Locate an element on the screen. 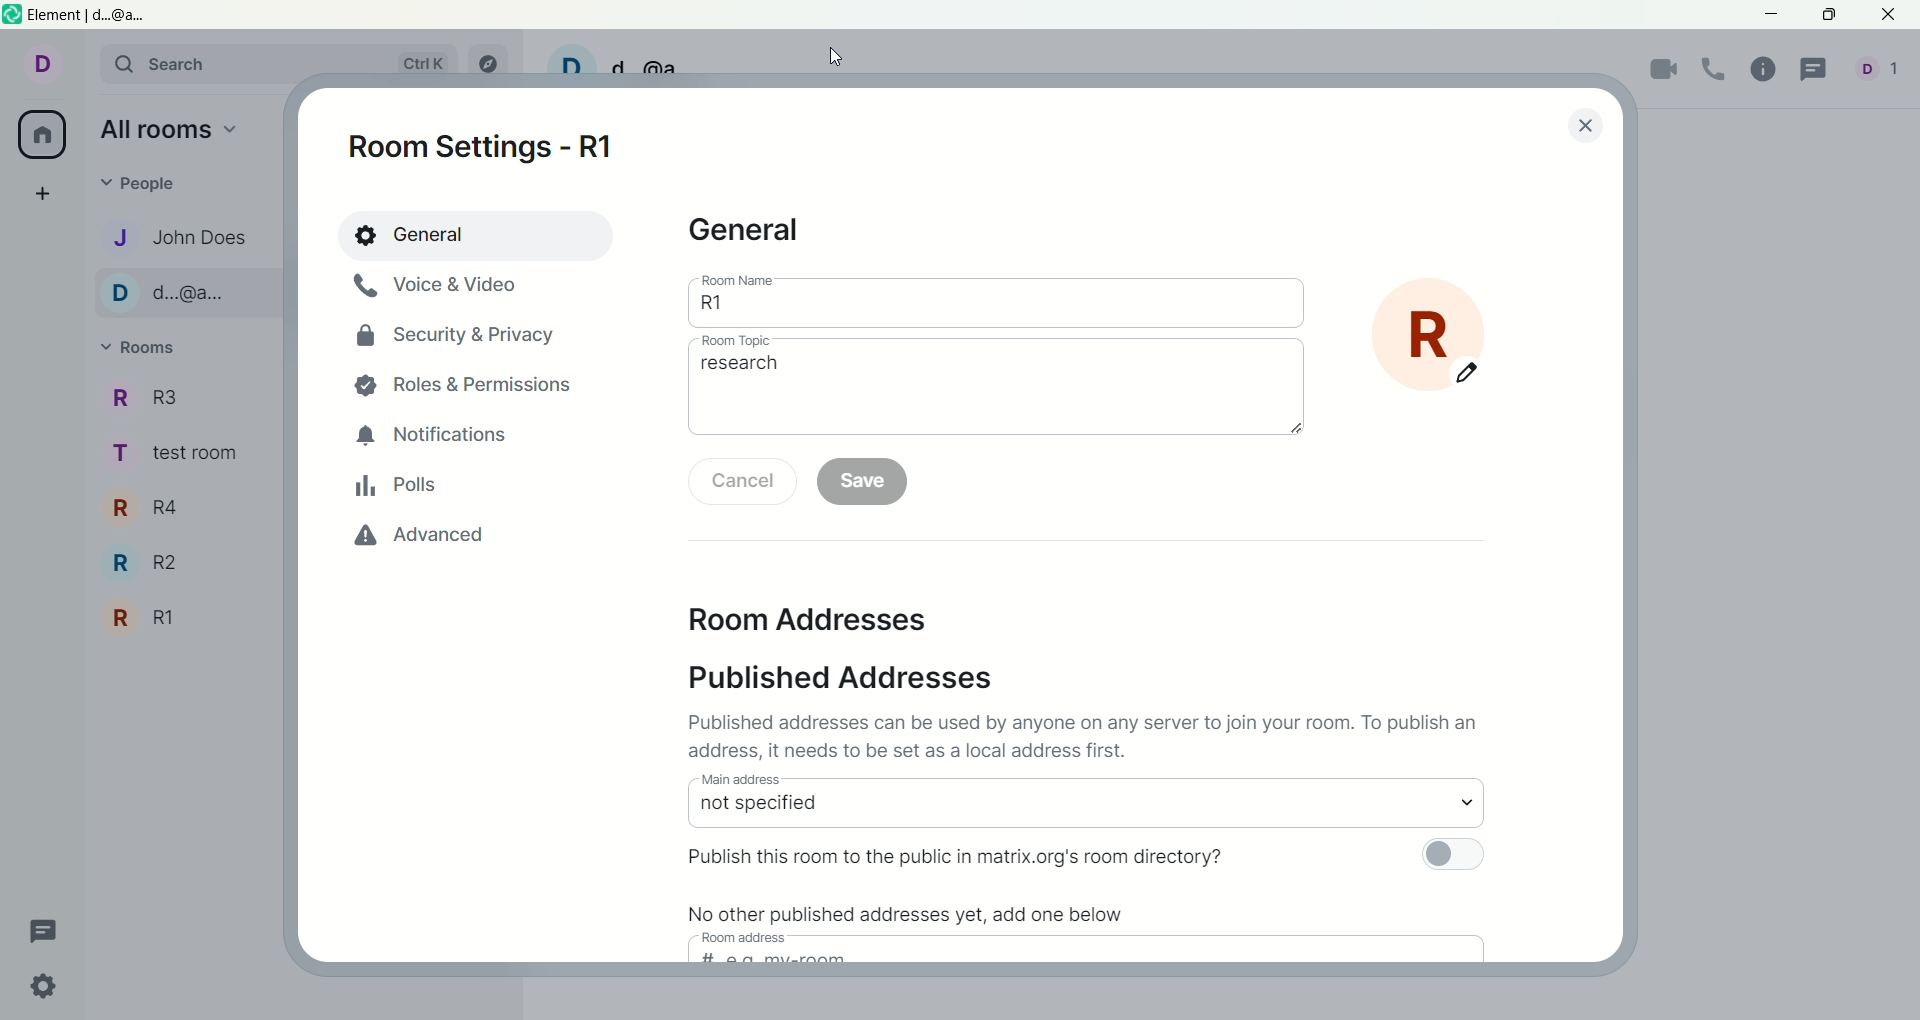 The width and height of the screenshot is (1920, 1020). explore rooms is located at coordinates (494, 63).